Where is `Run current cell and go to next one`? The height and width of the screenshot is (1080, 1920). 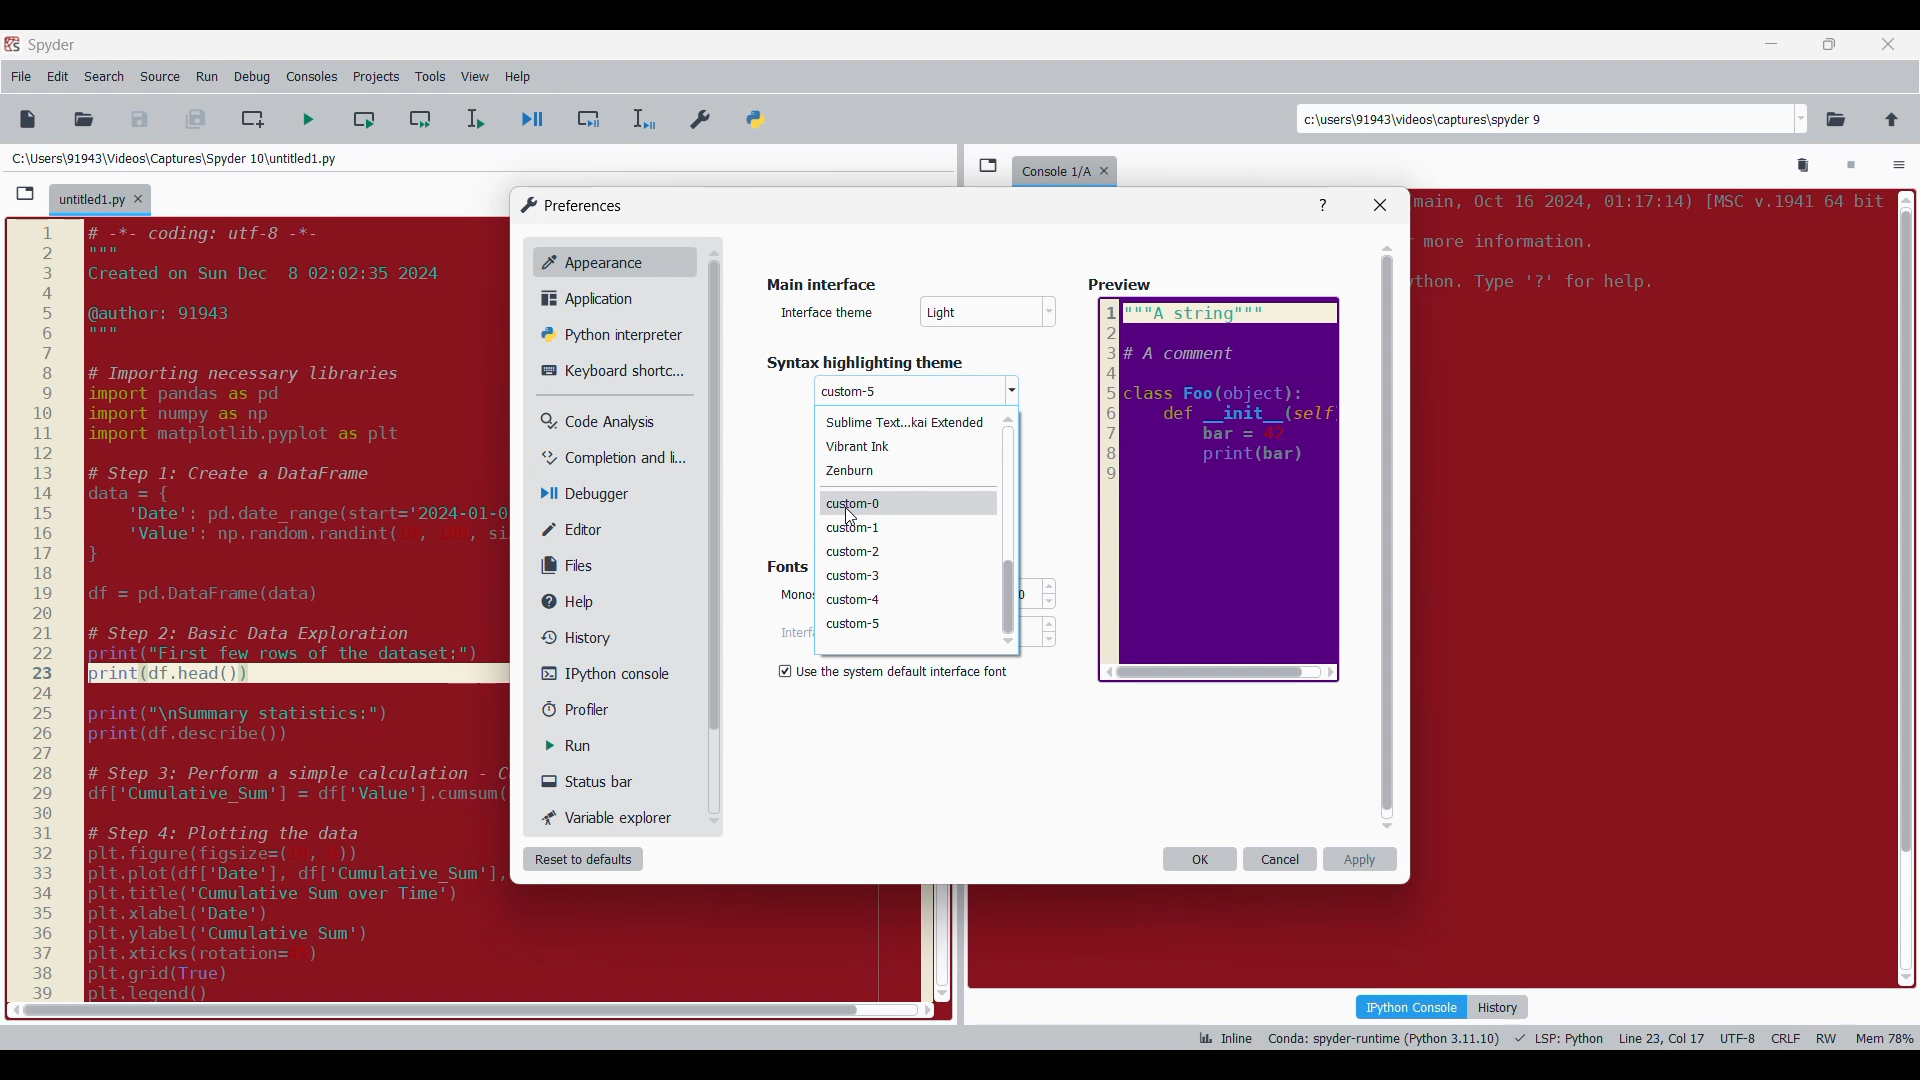
Run current cell and go to next one is located at coordinates (420, 119).